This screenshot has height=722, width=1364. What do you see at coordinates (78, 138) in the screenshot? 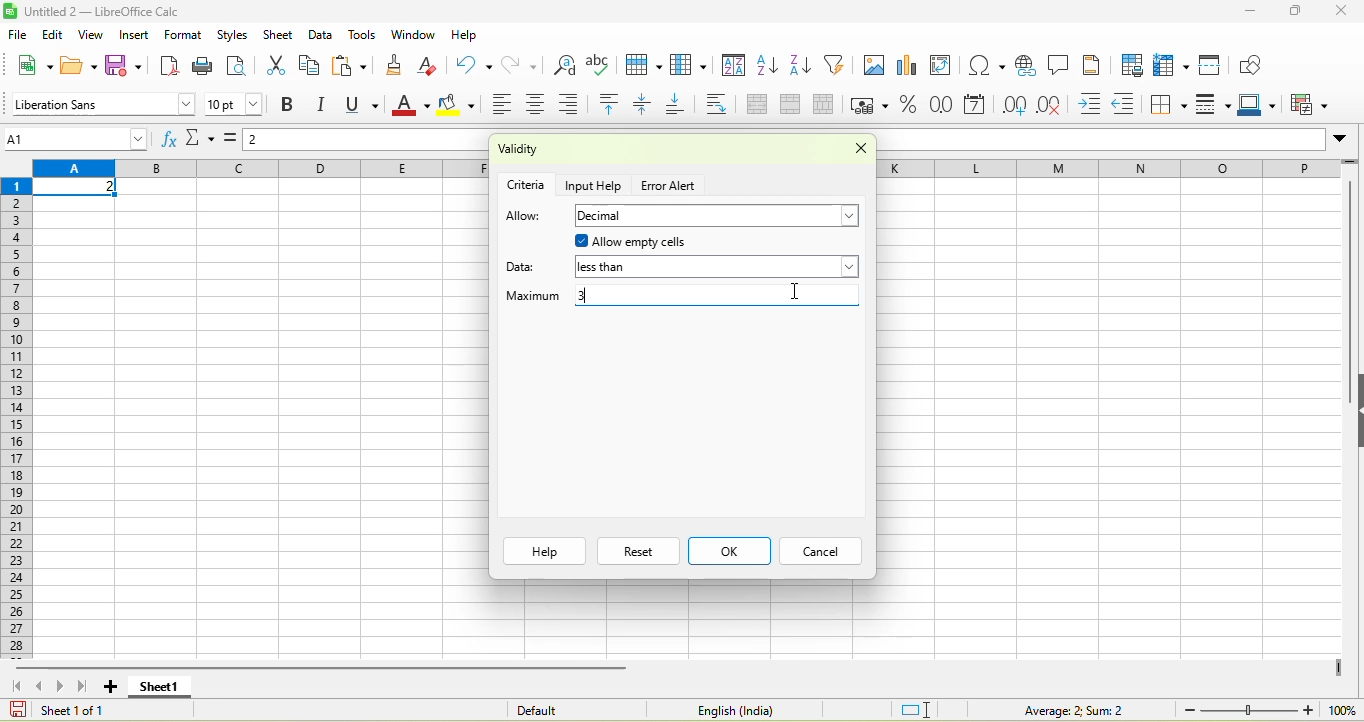
I see `name box` at bounding box center [78, 138].